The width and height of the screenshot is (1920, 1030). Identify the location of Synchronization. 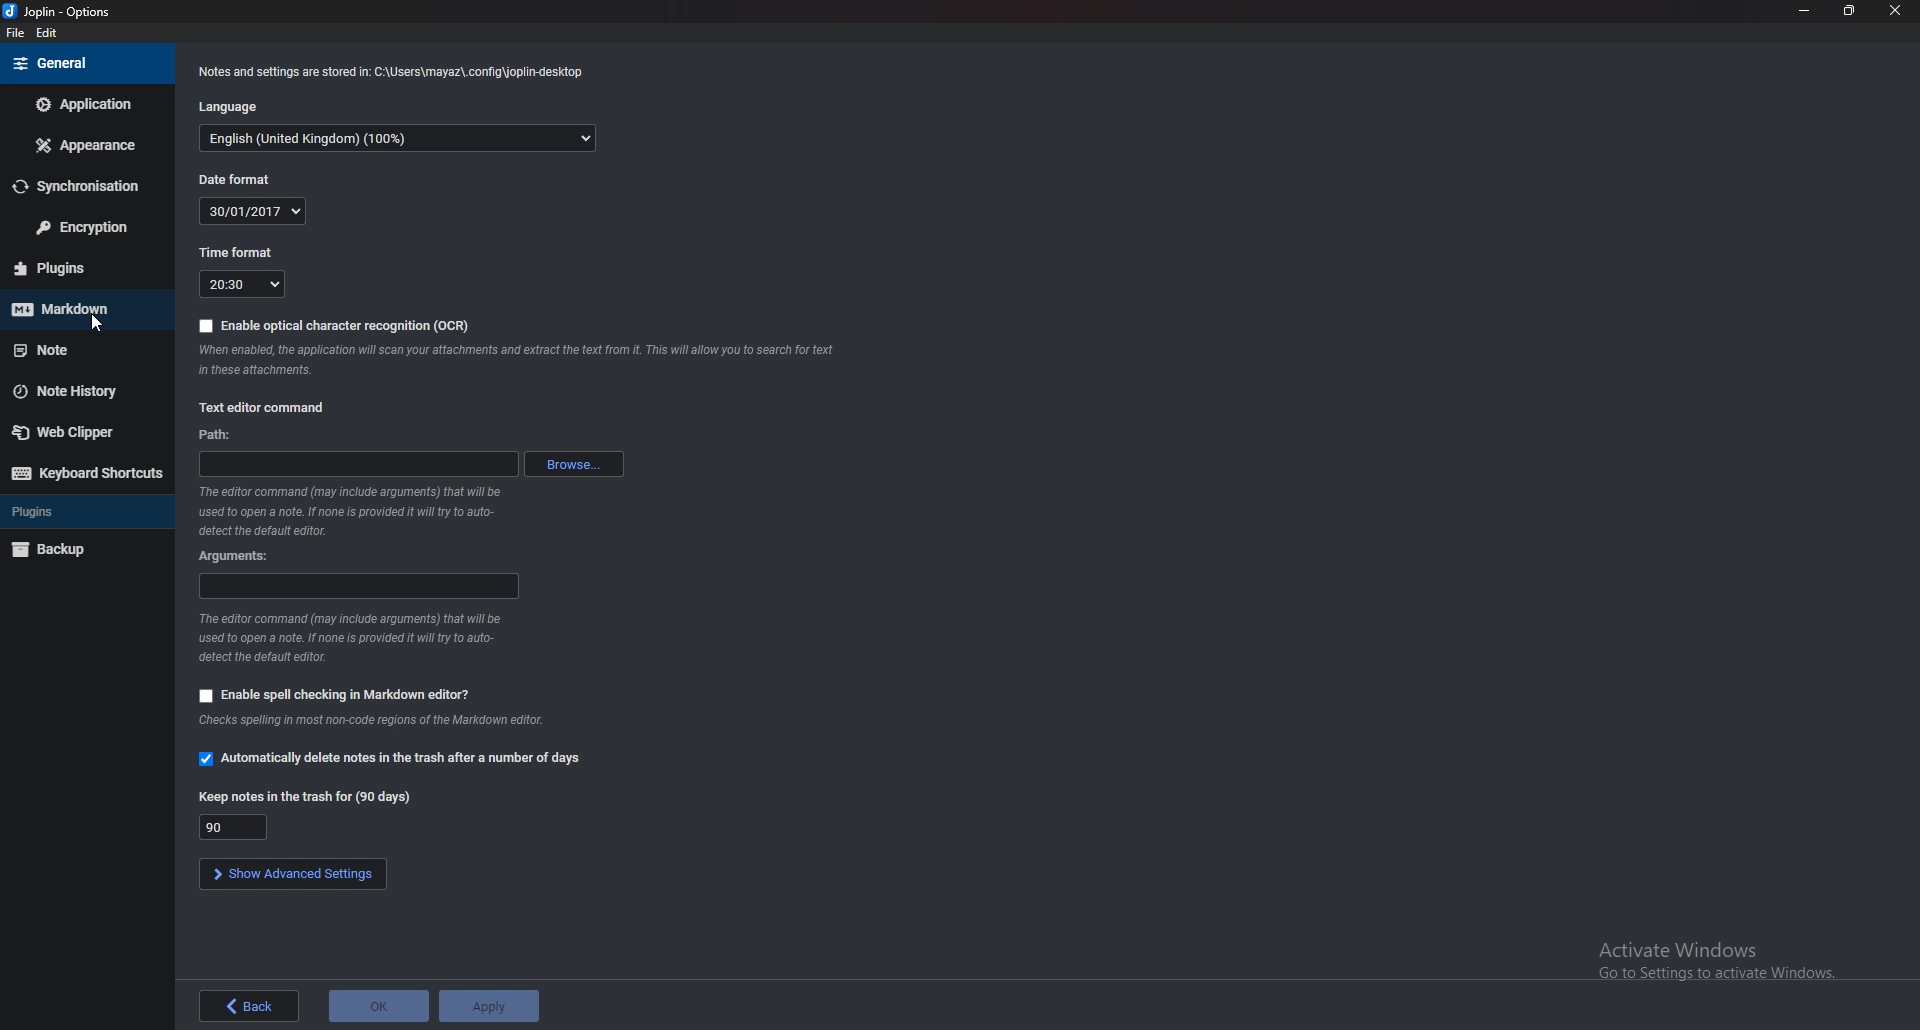
(80, 186).